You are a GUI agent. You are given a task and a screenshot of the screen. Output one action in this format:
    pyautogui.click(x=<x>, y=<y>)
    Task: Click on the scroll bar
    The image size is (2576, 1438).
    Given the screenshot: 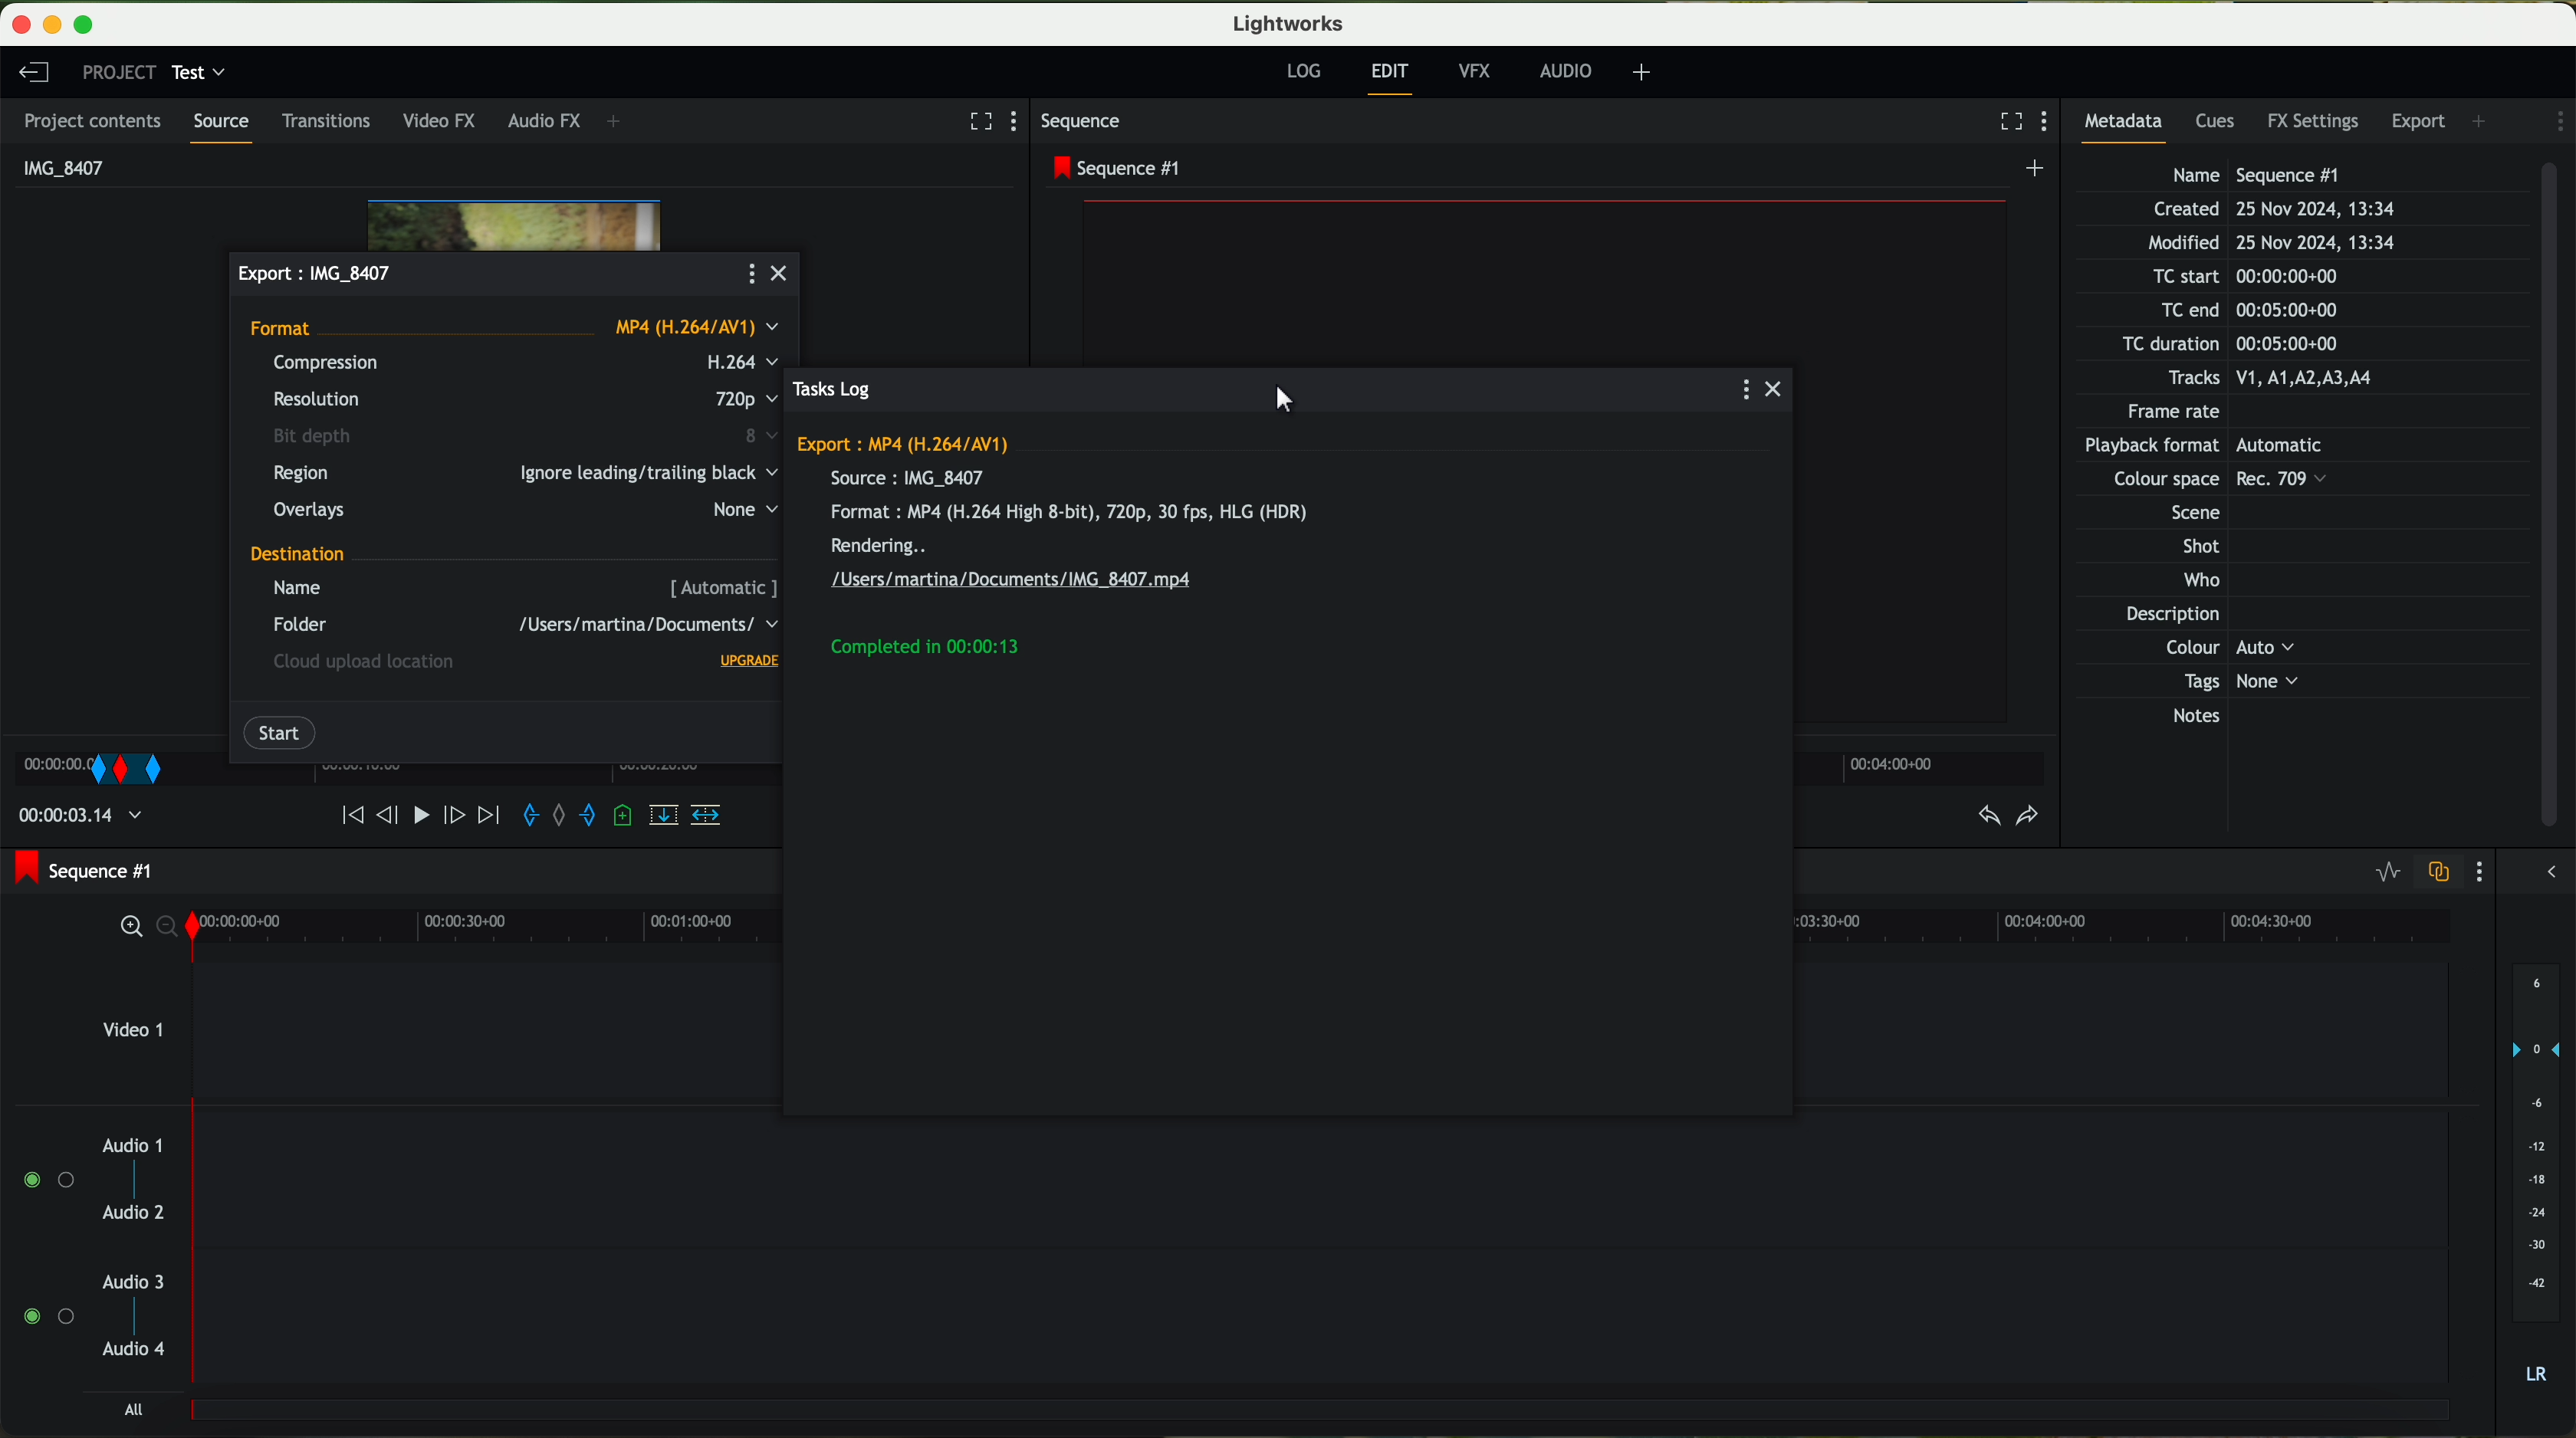 What is the action you would take?
    pyautogui.click(x=2558, y=497)
    